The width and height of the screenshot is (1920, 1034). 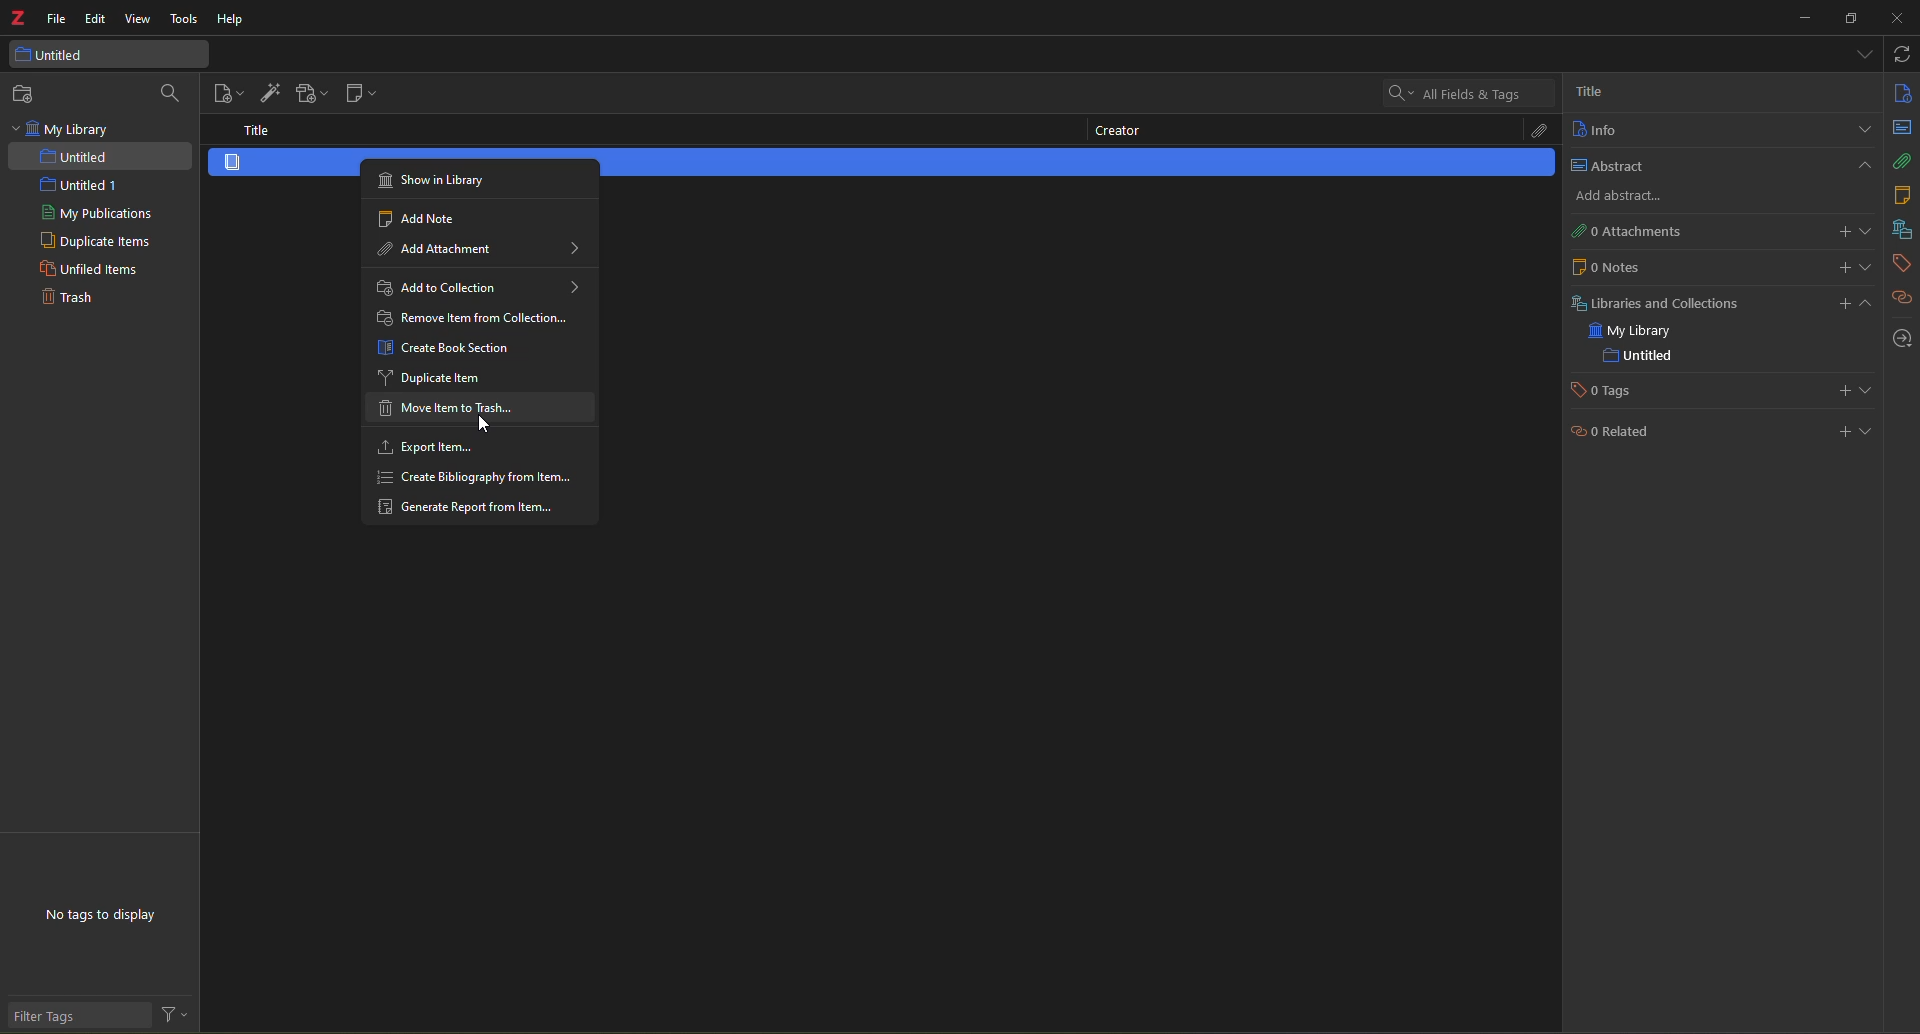 What do you see at coordinates (1868, 231) in the screenshot?
I see `expand` at bounding box center [1868, 231].